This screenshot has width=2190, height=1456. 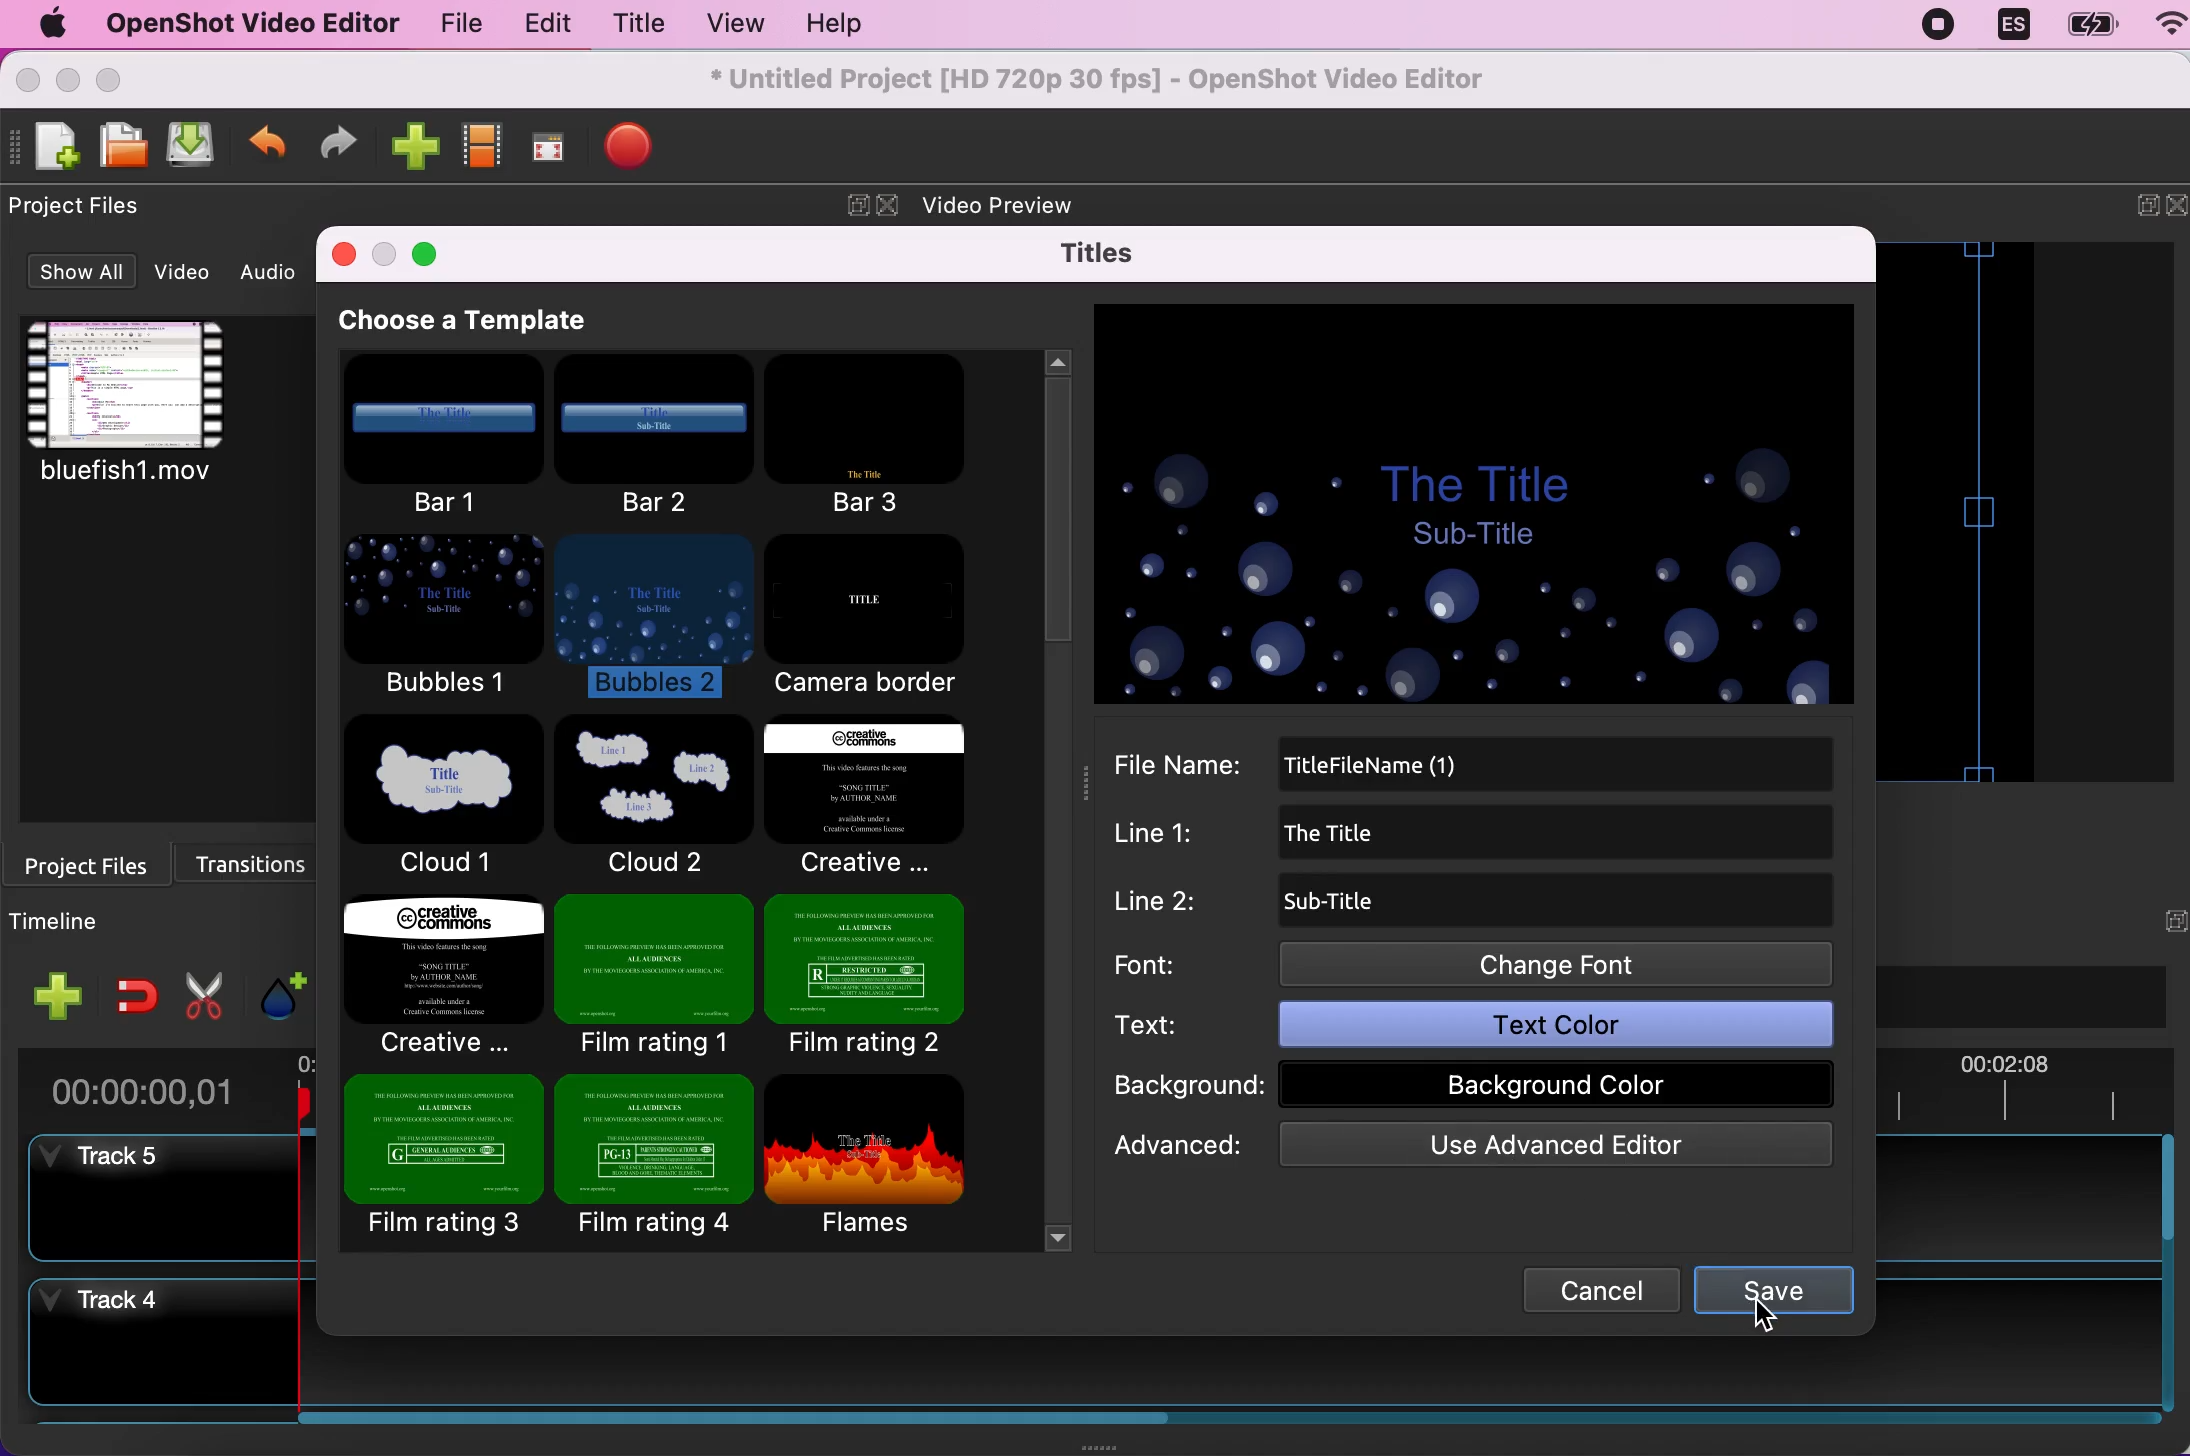 I want to click on bubbles 2, so click(x=654, y=619).